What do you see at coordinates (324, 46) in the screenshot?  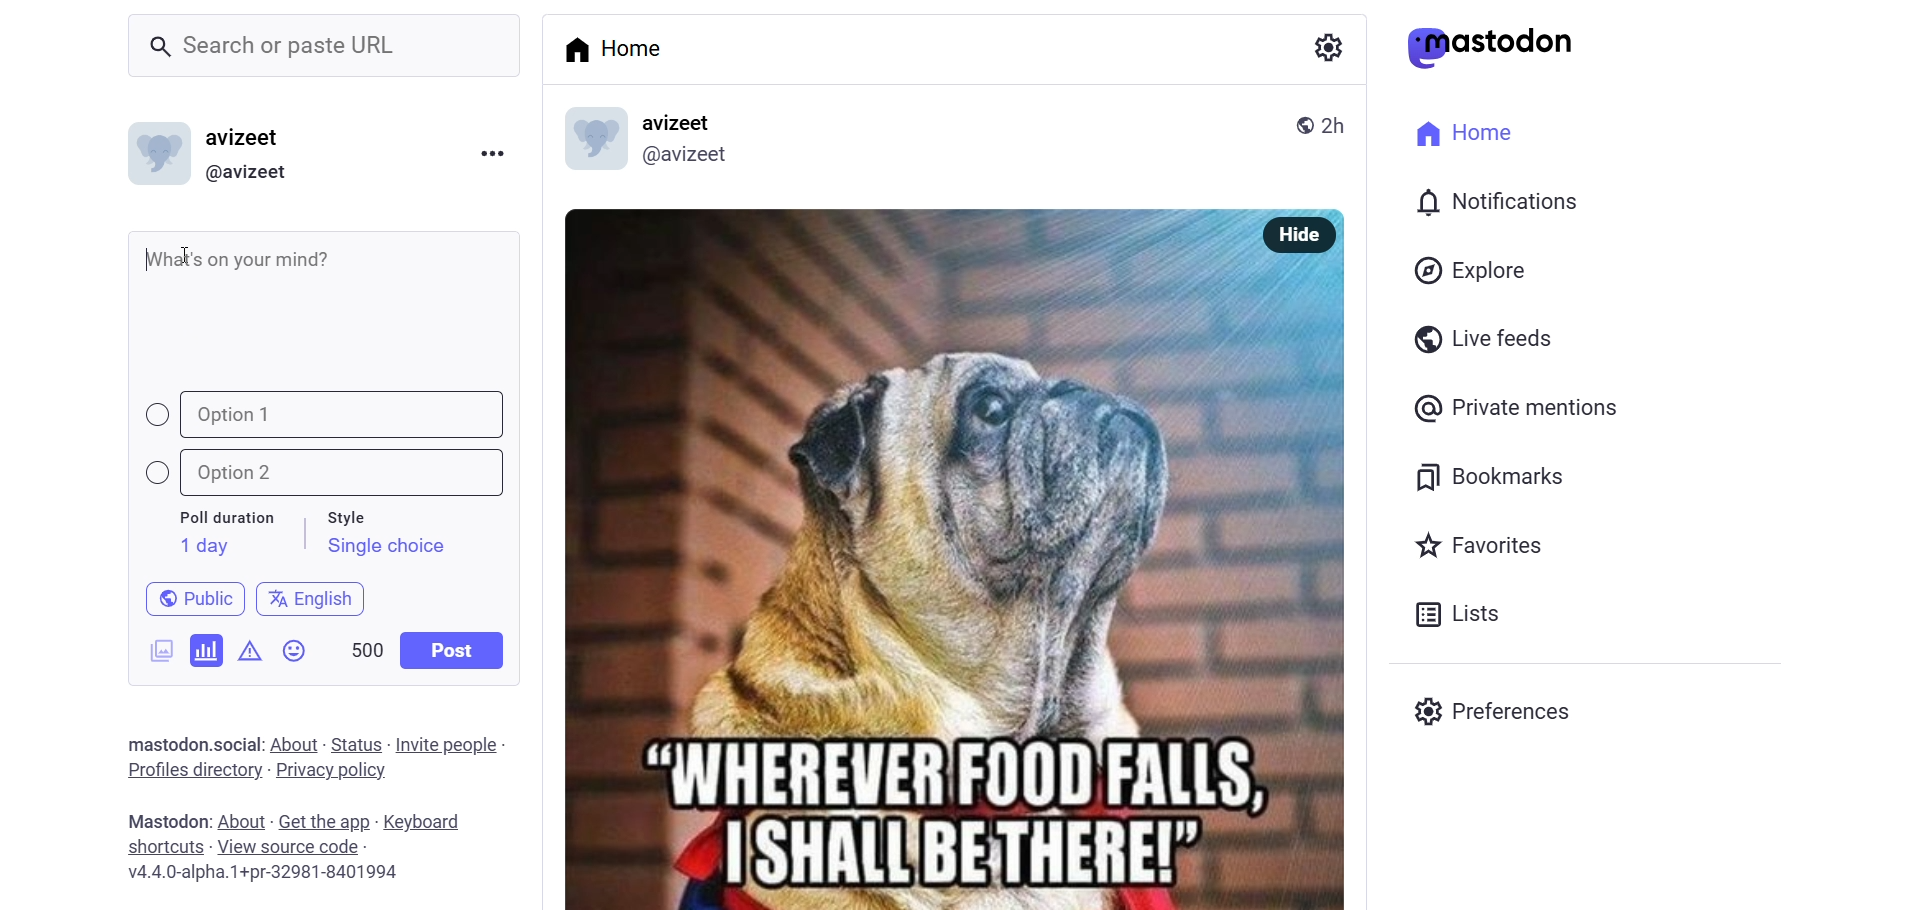 I see `Search or paste URL` at bounding box center [324, 46].